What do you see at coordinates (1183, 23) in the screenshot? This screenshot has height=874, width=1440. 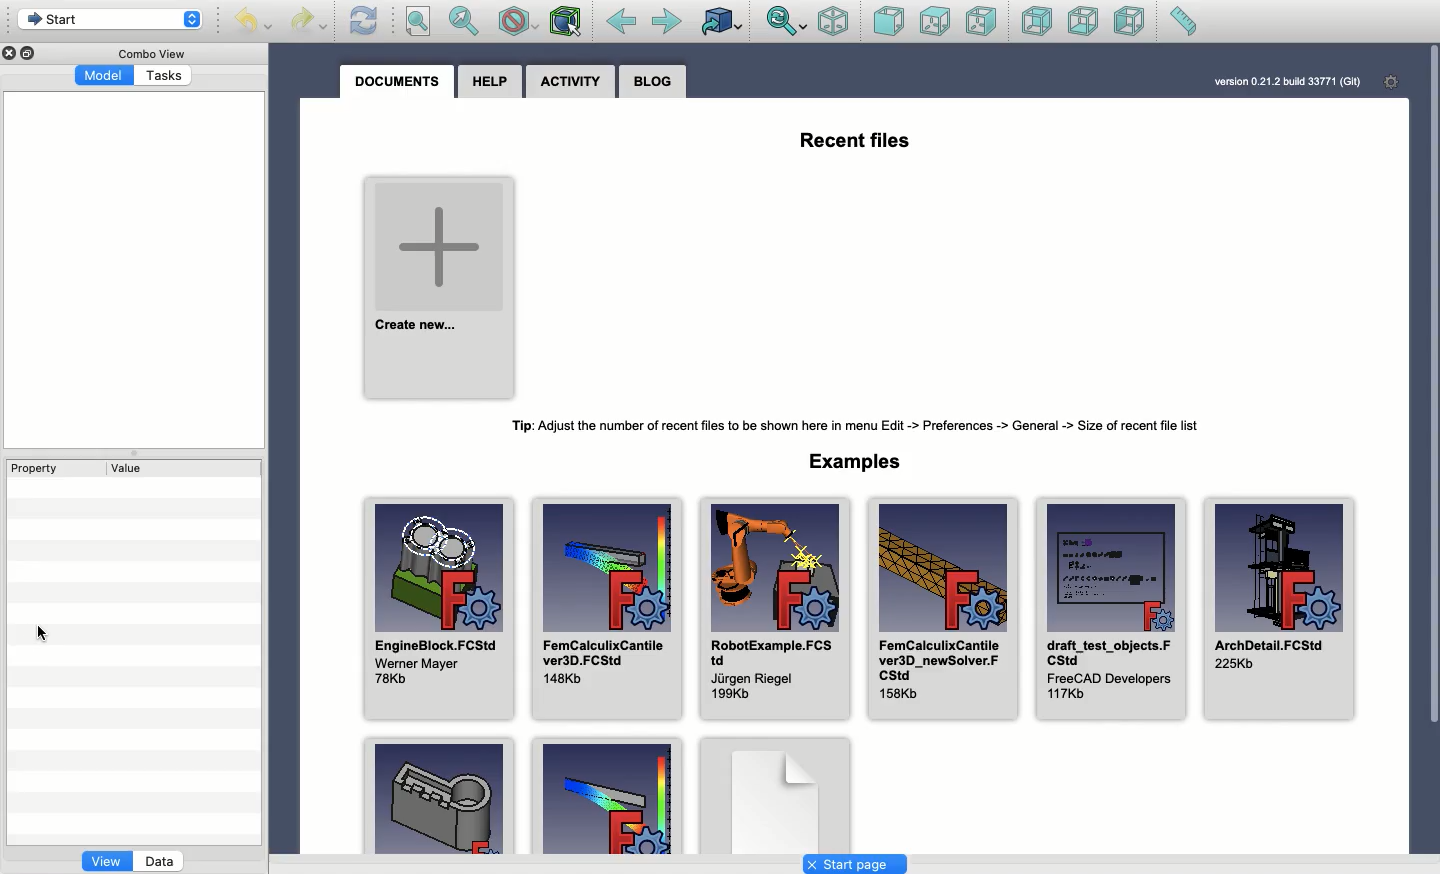 I see `Measure` at bounding box center [1183, 23].